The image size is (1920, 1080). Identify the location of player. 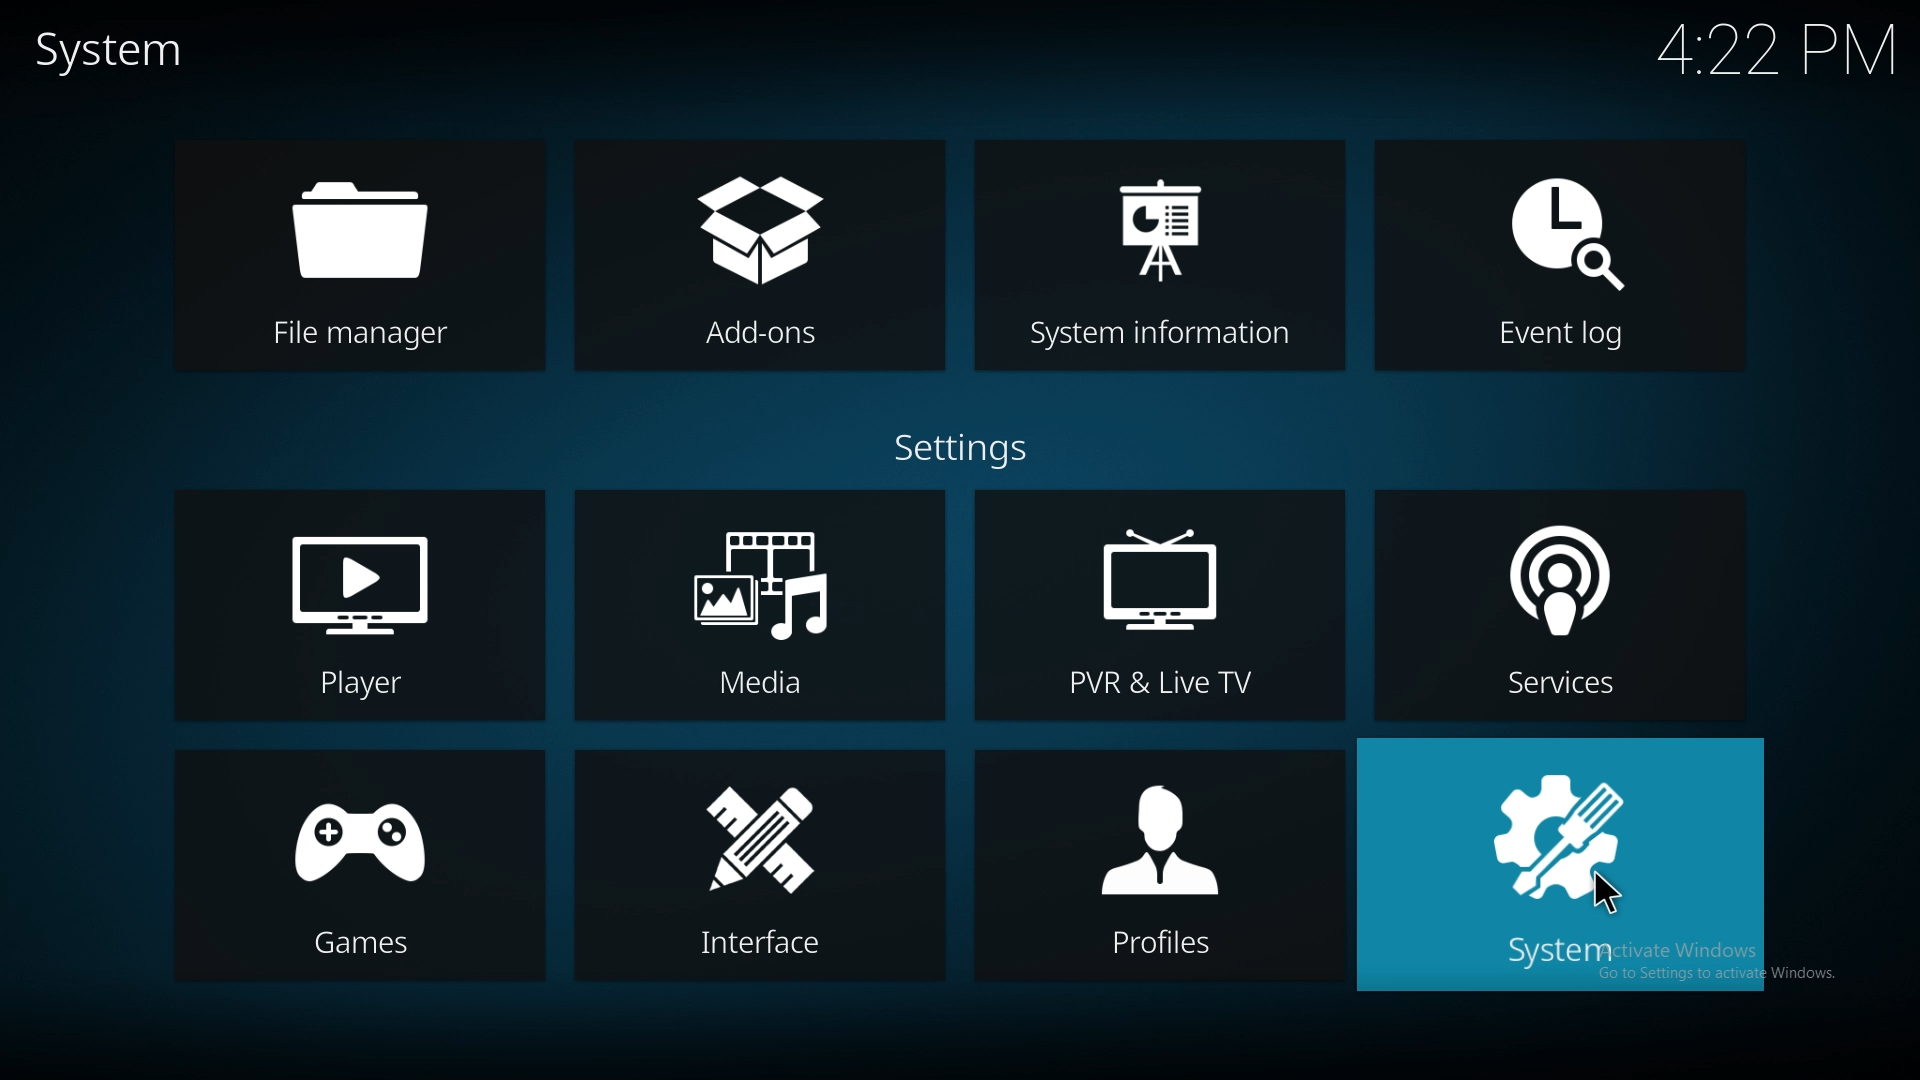
(360, 607).